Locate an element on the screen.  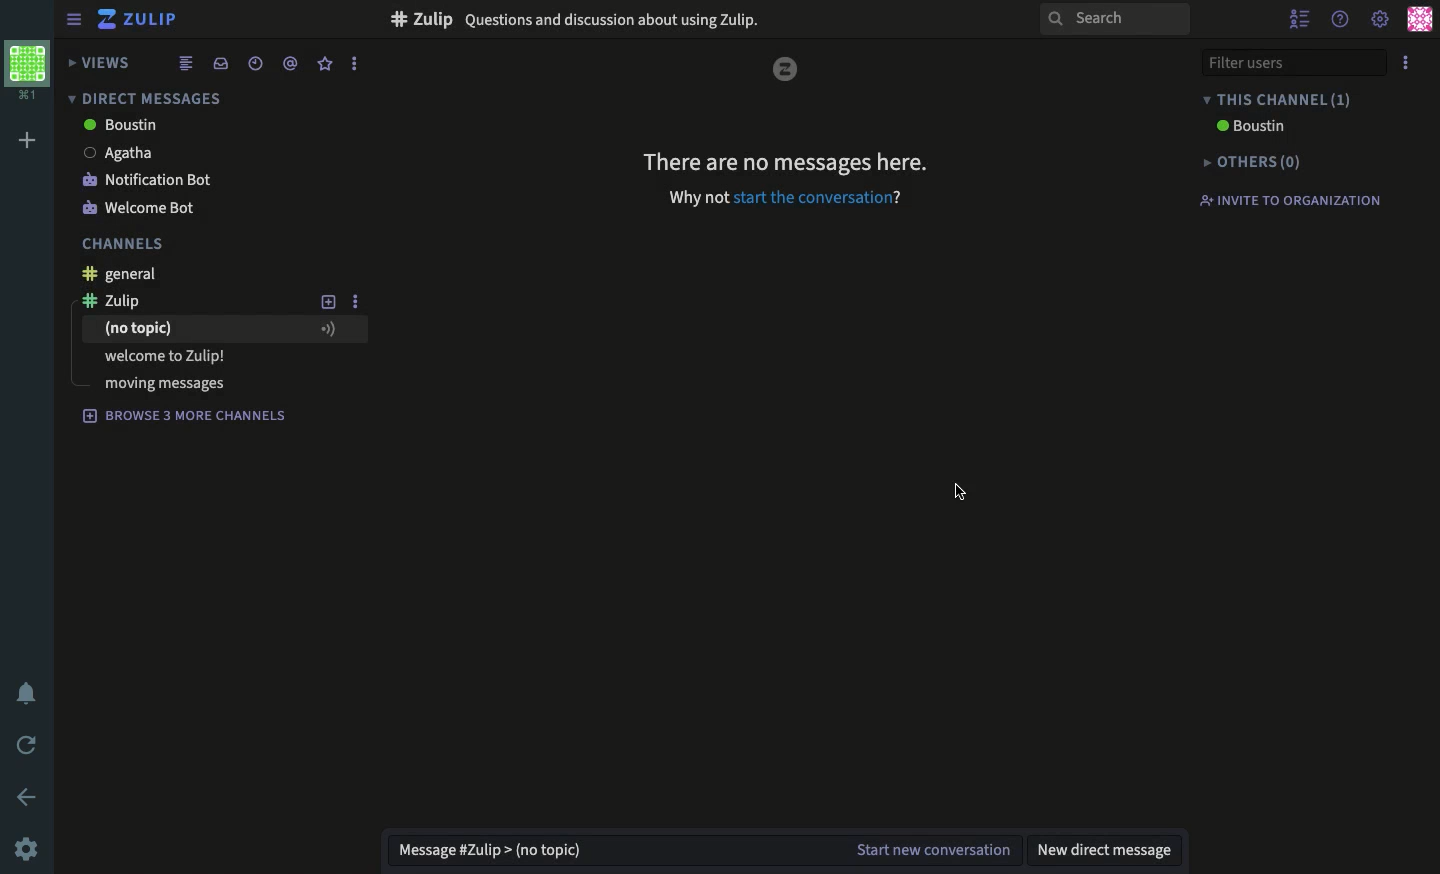
settings  is located at coordinates (1380, 21).